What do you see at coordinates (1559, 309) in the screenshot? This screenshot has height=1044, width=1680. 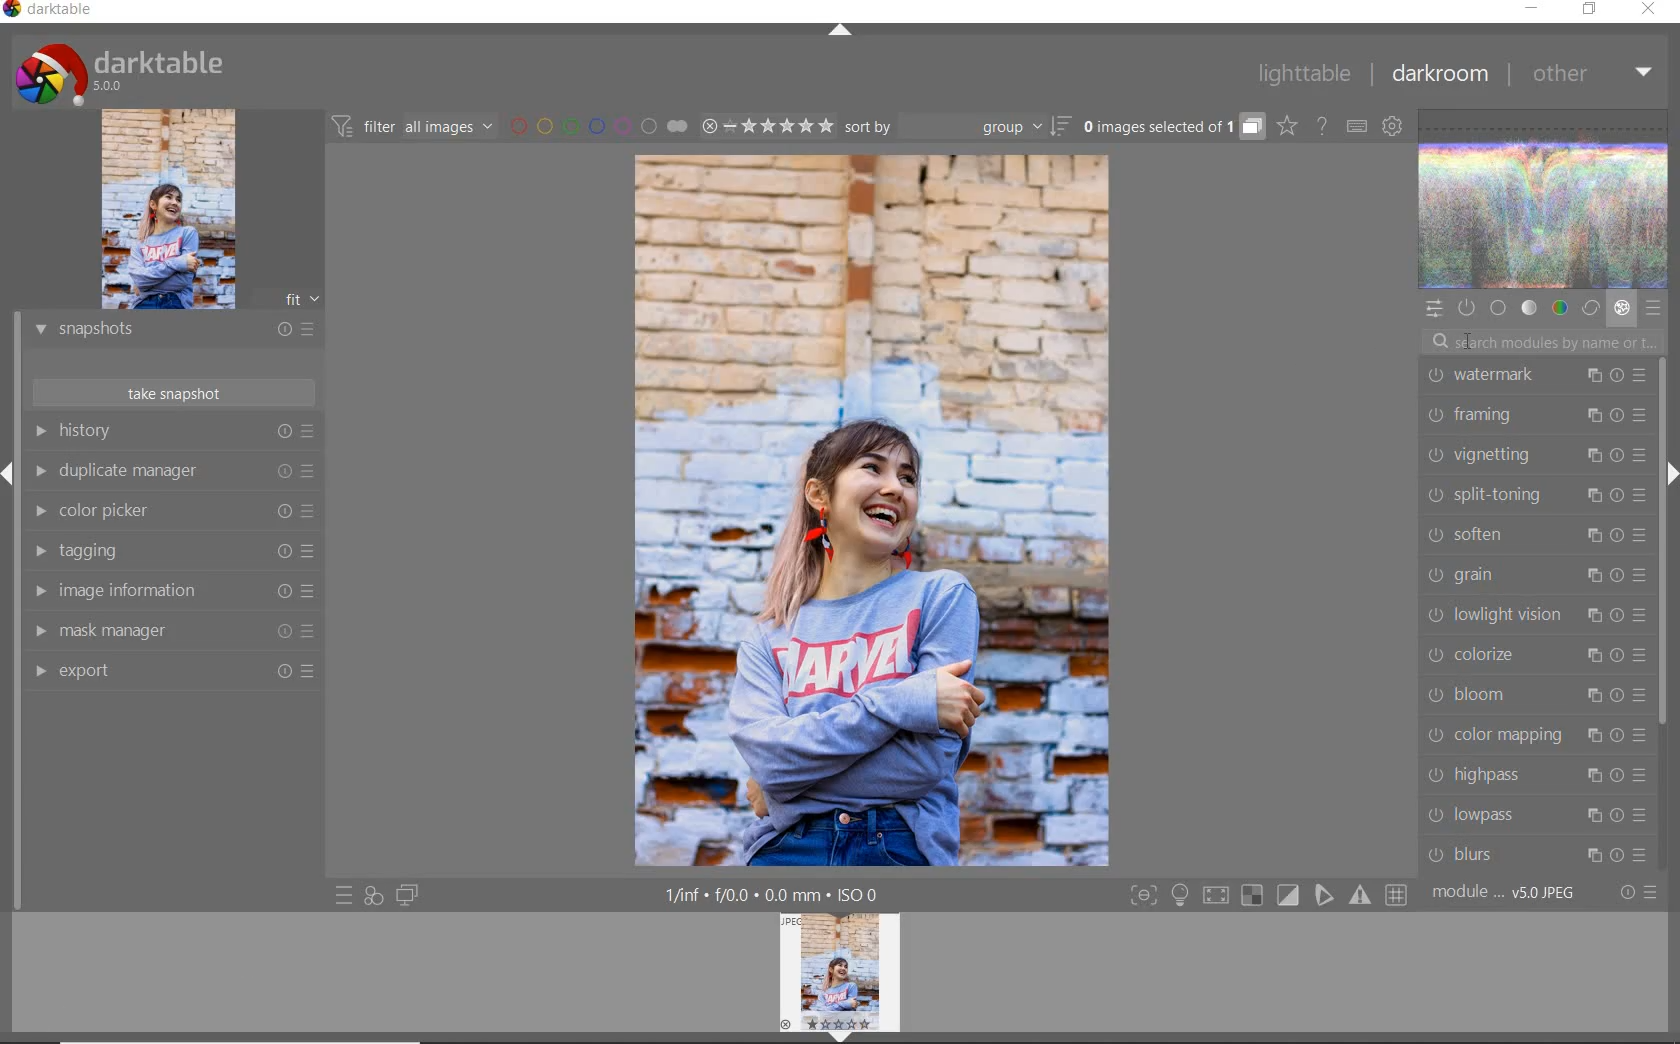 I see `color` at bounding box center [1559, 309].